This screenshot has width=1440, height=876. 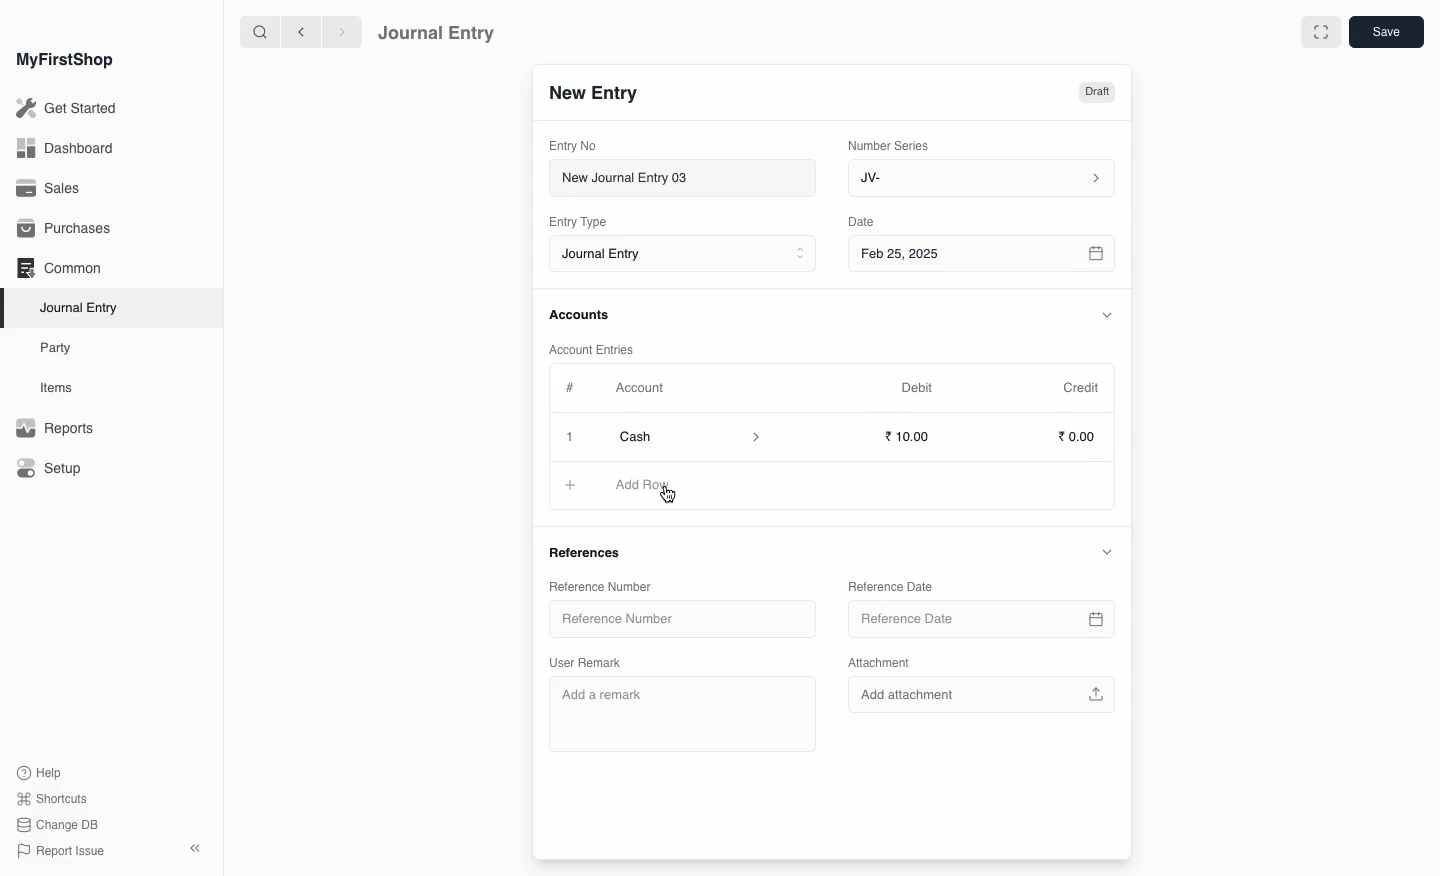 What do you see at coordinates (889, 144) in the screenshot?
I see `‘Number Series` at bounding box center [889, 144].